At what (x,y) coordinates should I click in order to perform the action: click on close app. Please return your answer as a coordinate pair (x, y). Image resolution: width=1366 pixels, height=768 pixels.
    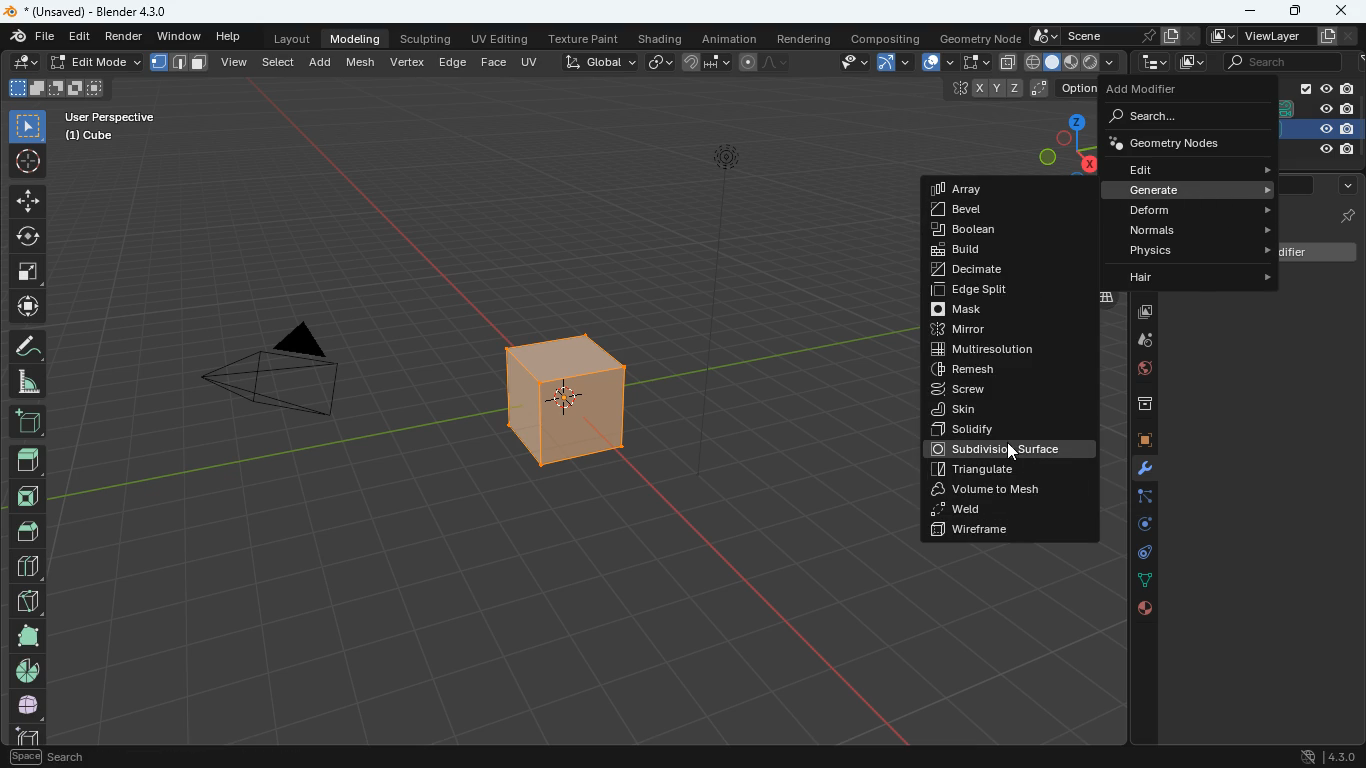
    Looking at the image, I should click on (1341, 9).